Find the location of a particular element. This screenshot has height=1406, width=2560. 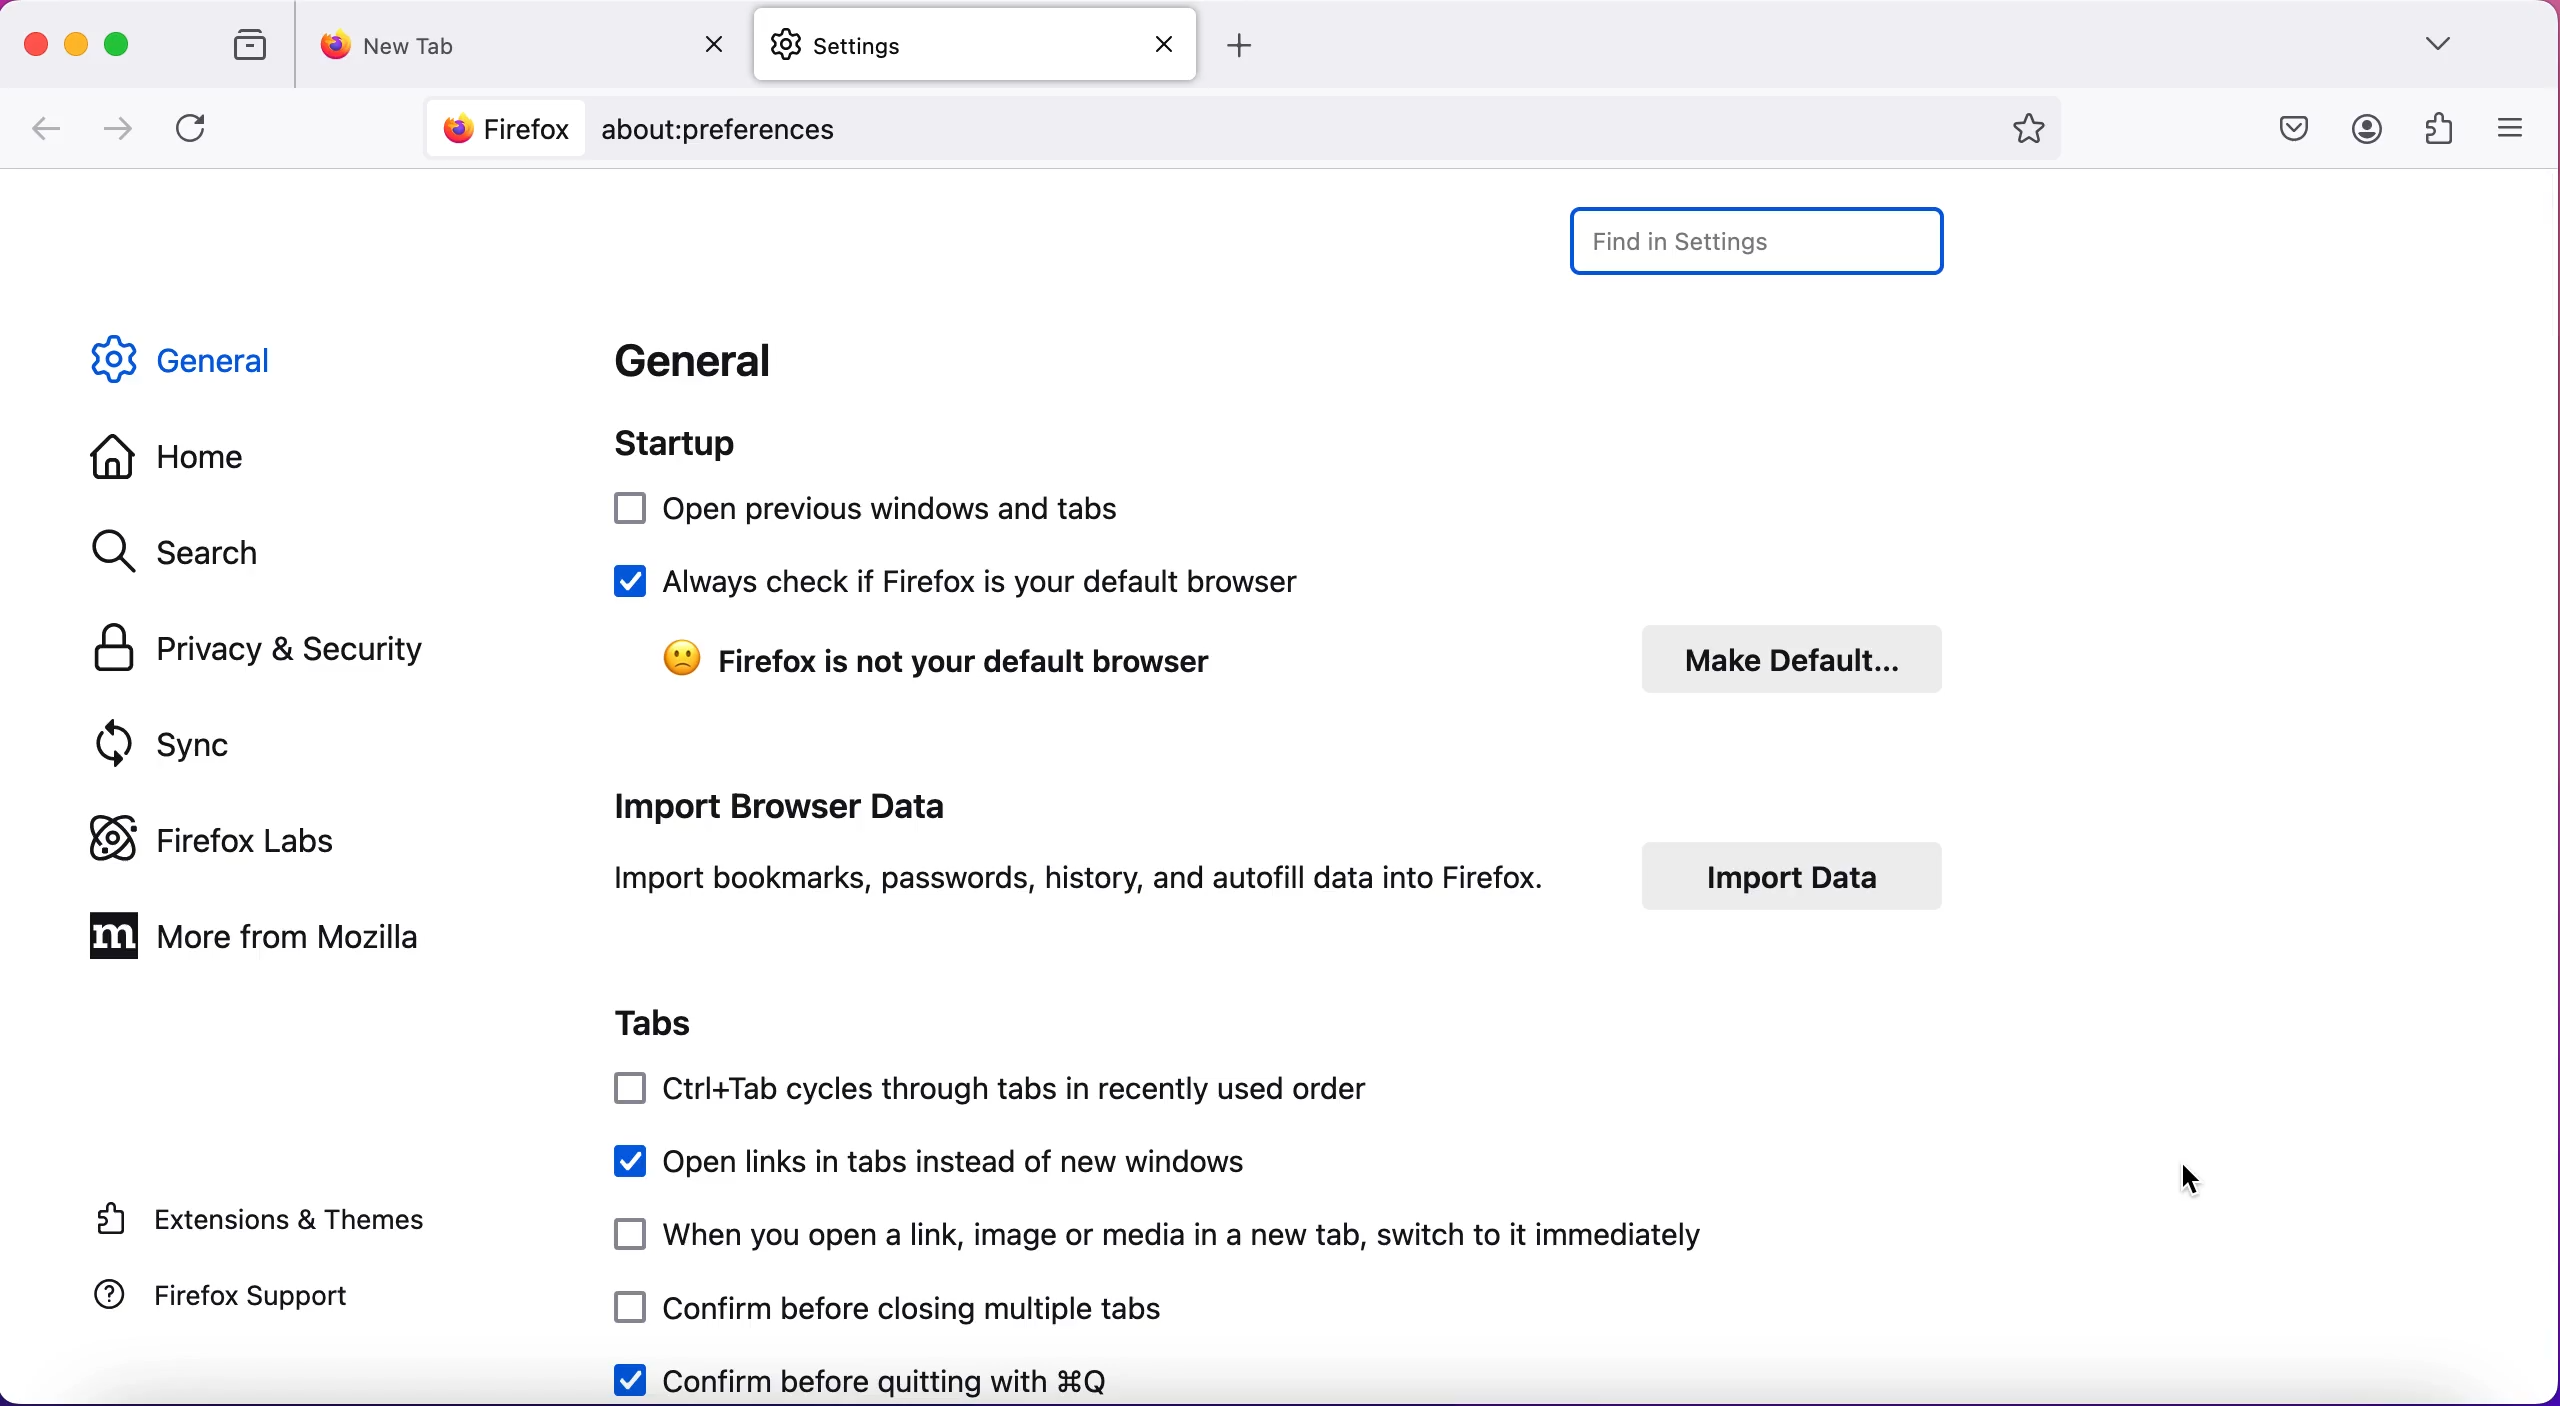

startup is located at coordinates (699, 443).